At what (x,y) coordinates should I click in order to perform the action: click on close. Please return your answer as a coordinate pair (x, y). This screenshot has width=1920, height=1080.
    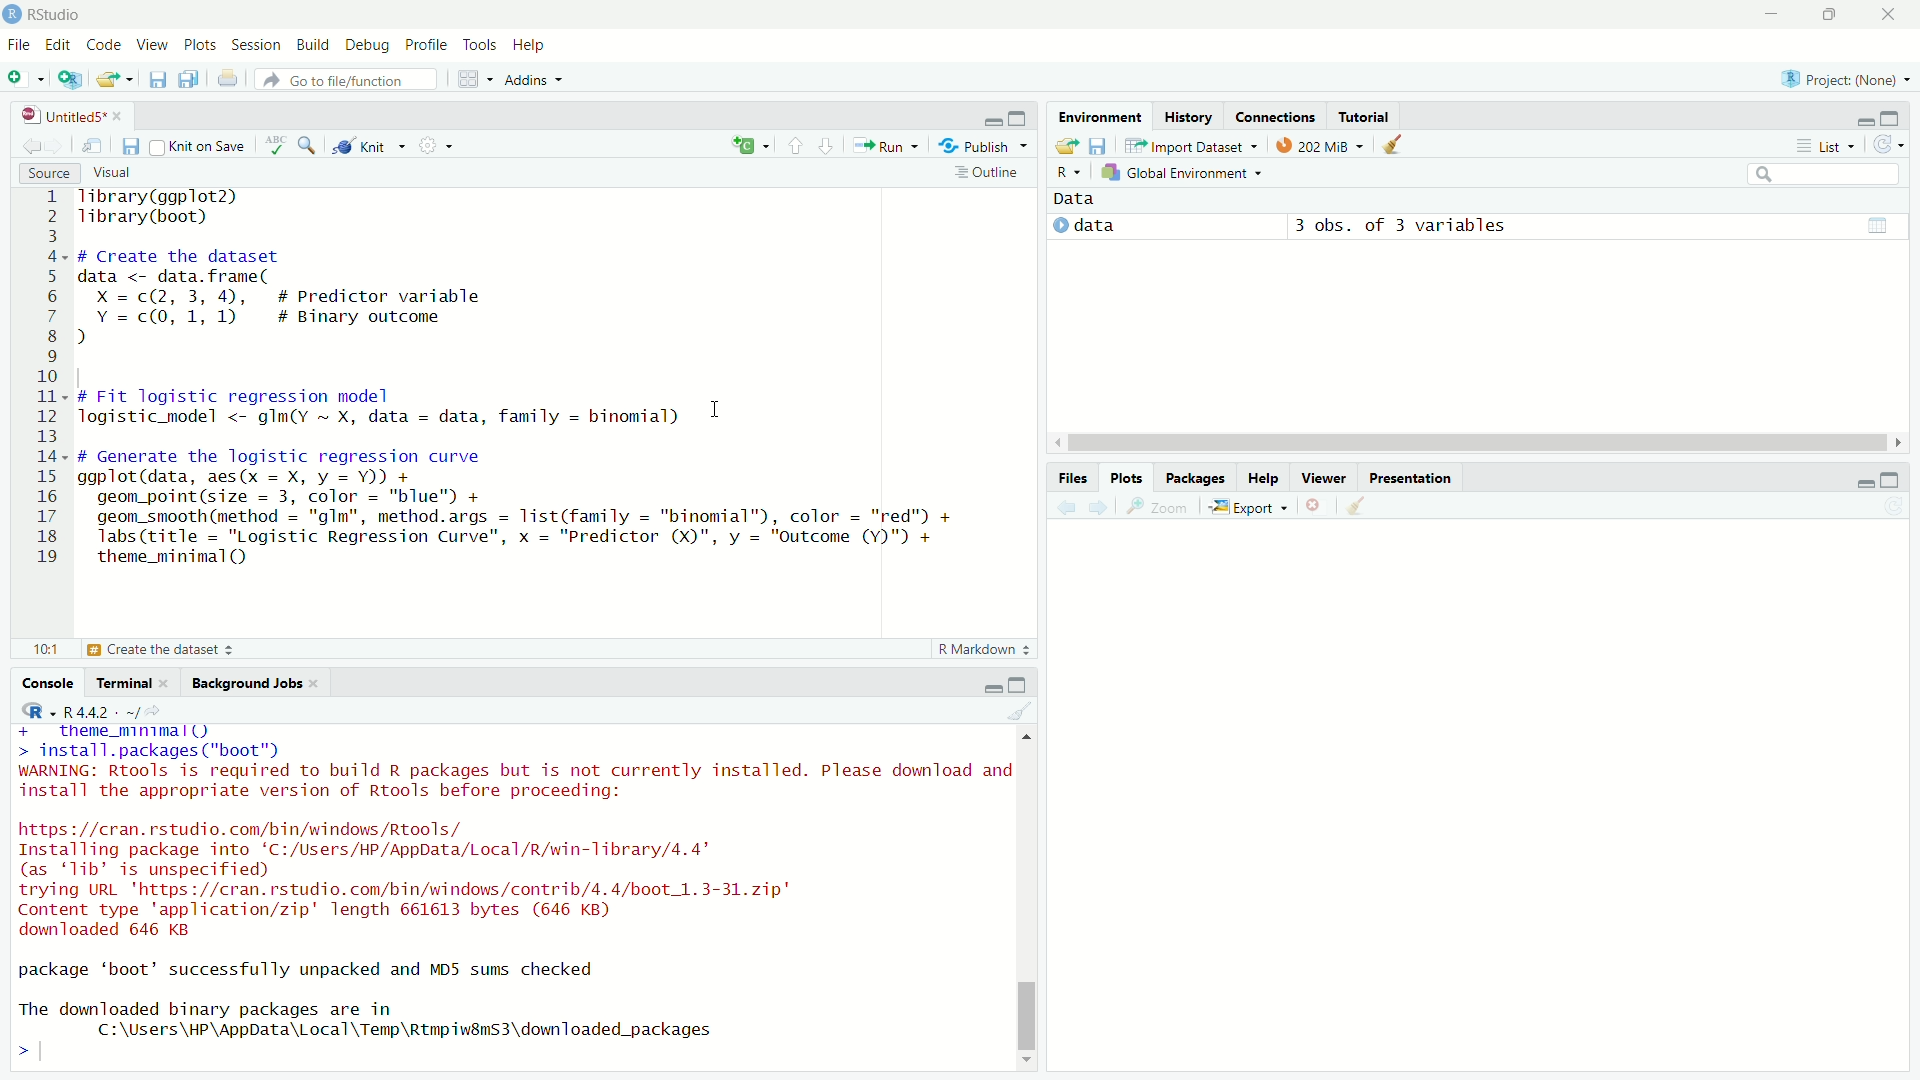
    Looking at the image, I should click on (313, 683).